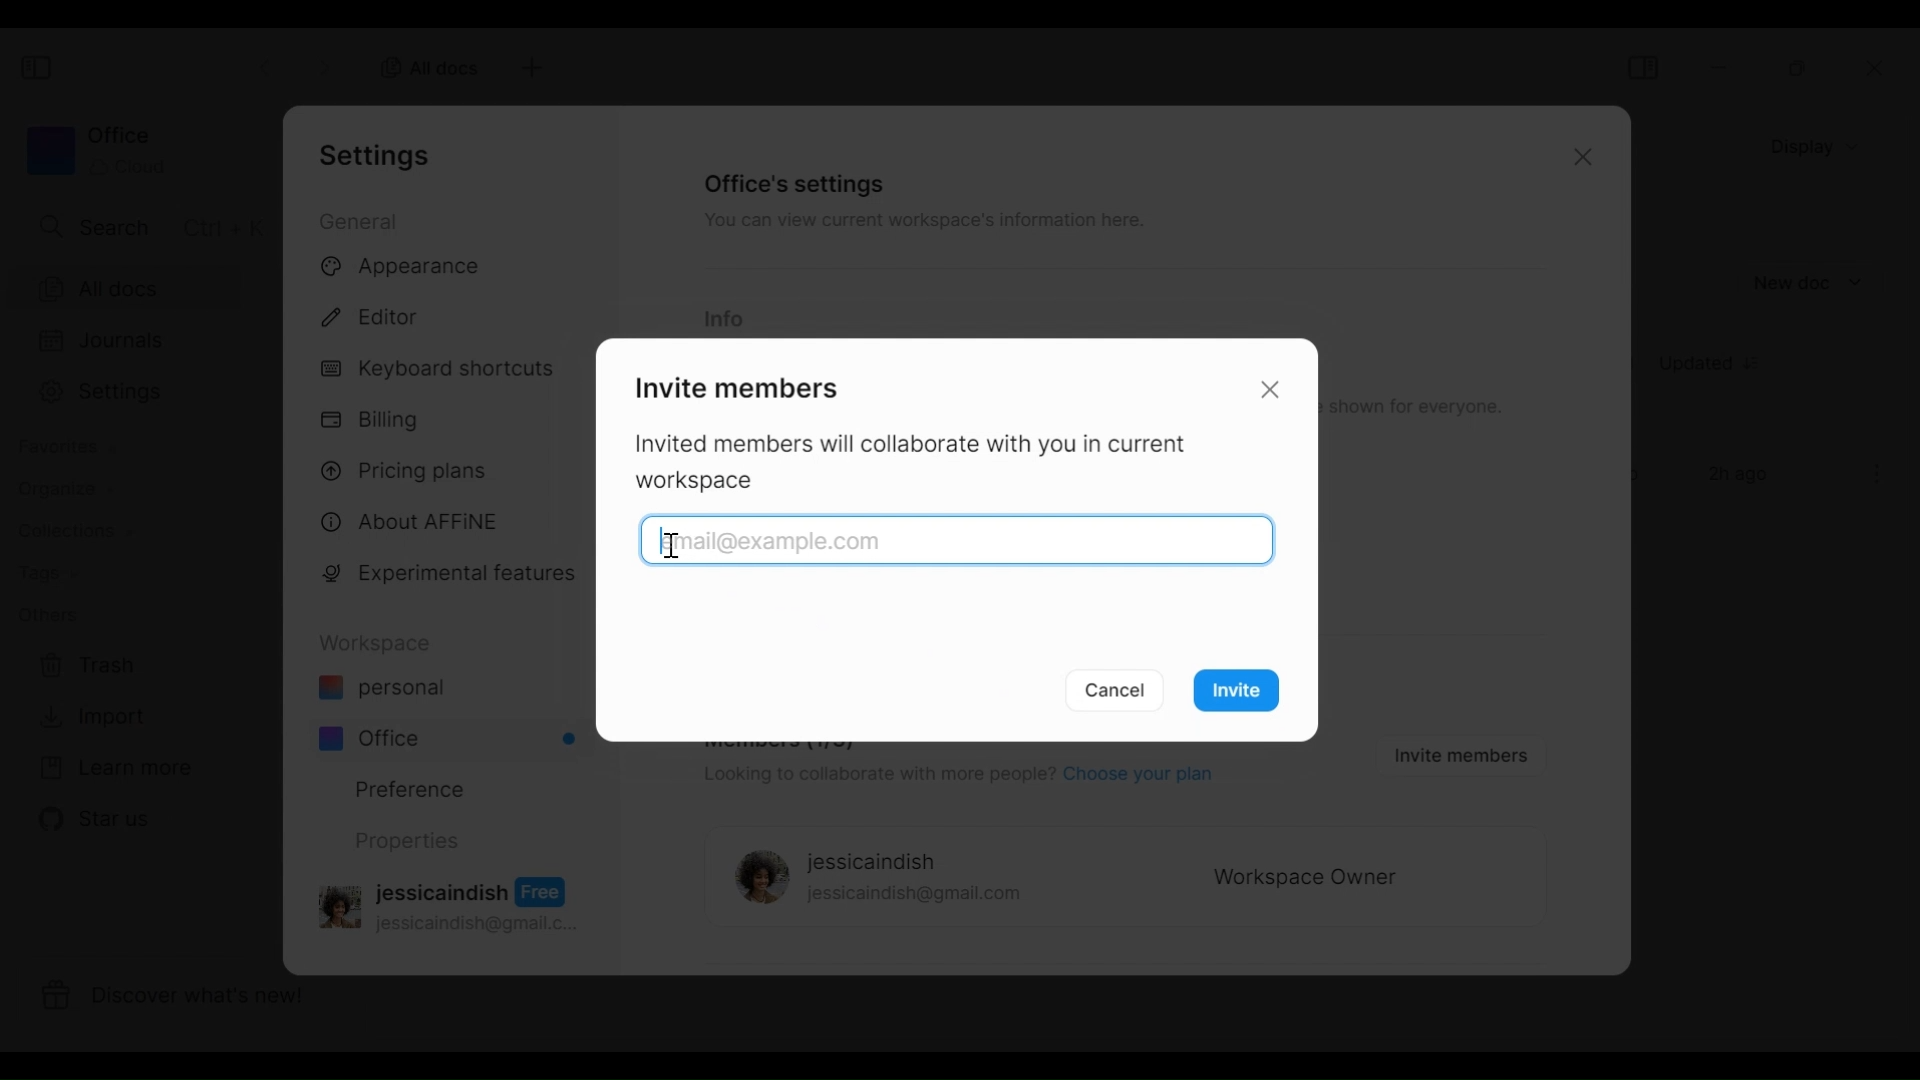 The width and height of the screenshot is (1920, 1080). I want to click on Close, so click(1274, 388).